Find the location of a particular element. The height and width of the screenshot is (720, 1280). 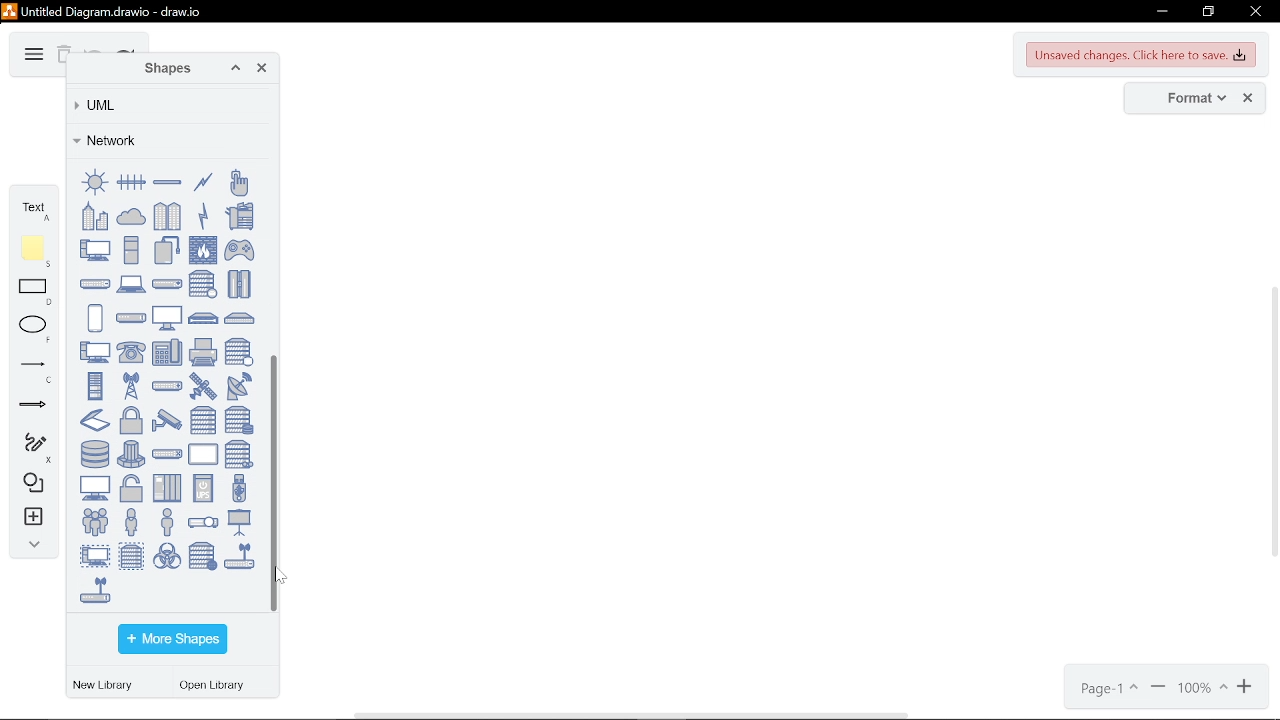

radio tower is located at coordinates (131, 385).